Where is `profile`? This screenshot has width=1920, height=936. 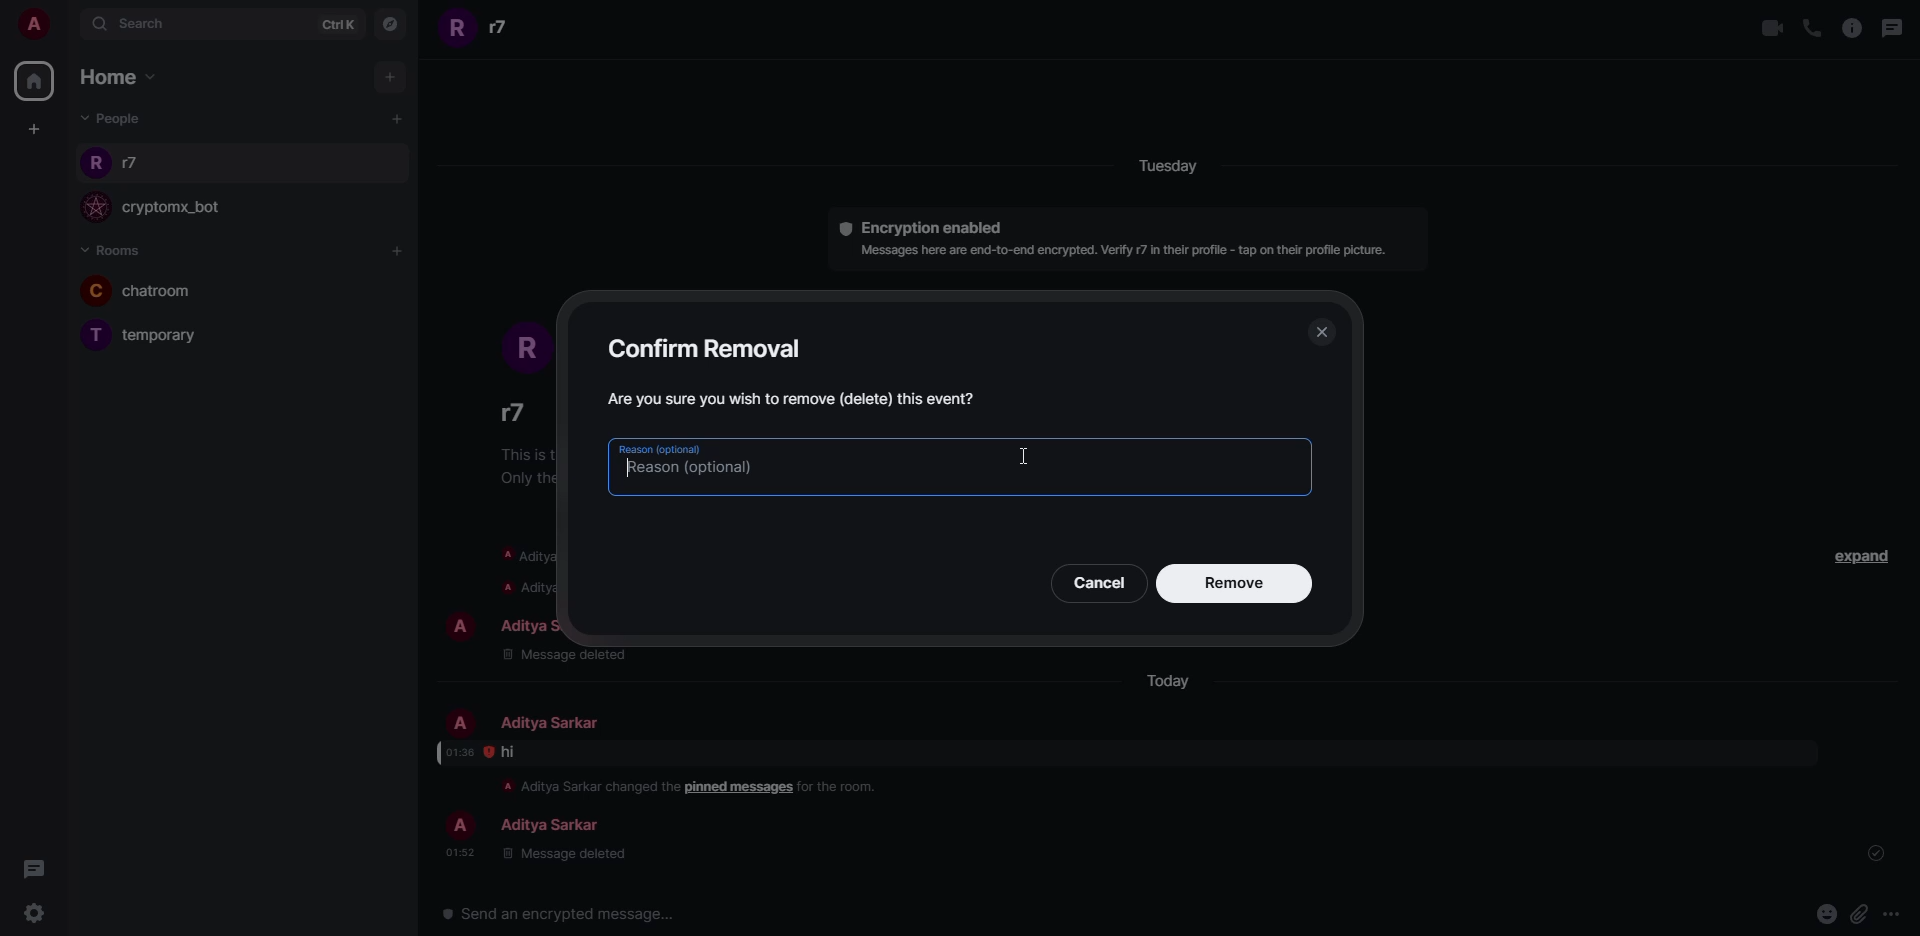 profile is located at coordinates (93, 208).